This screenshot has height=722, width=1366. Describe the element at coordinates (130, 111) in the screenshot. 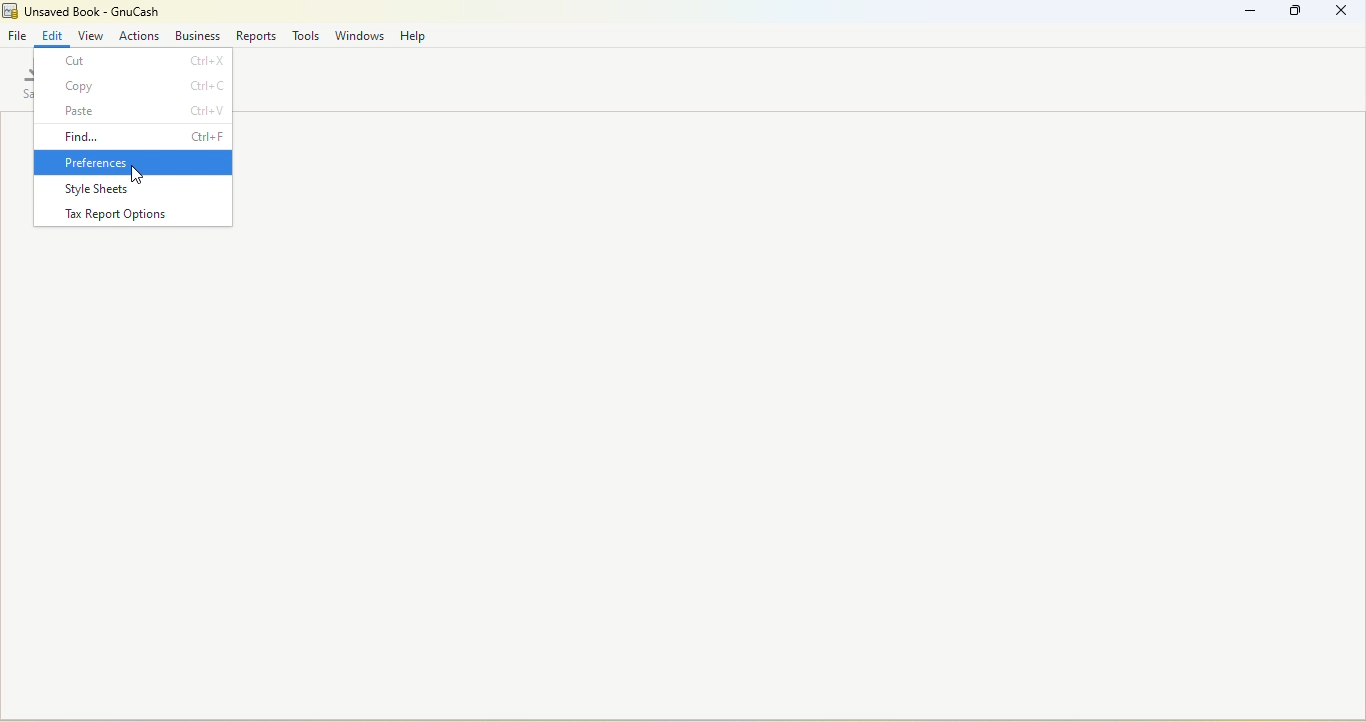

I see `Paste` at that location.